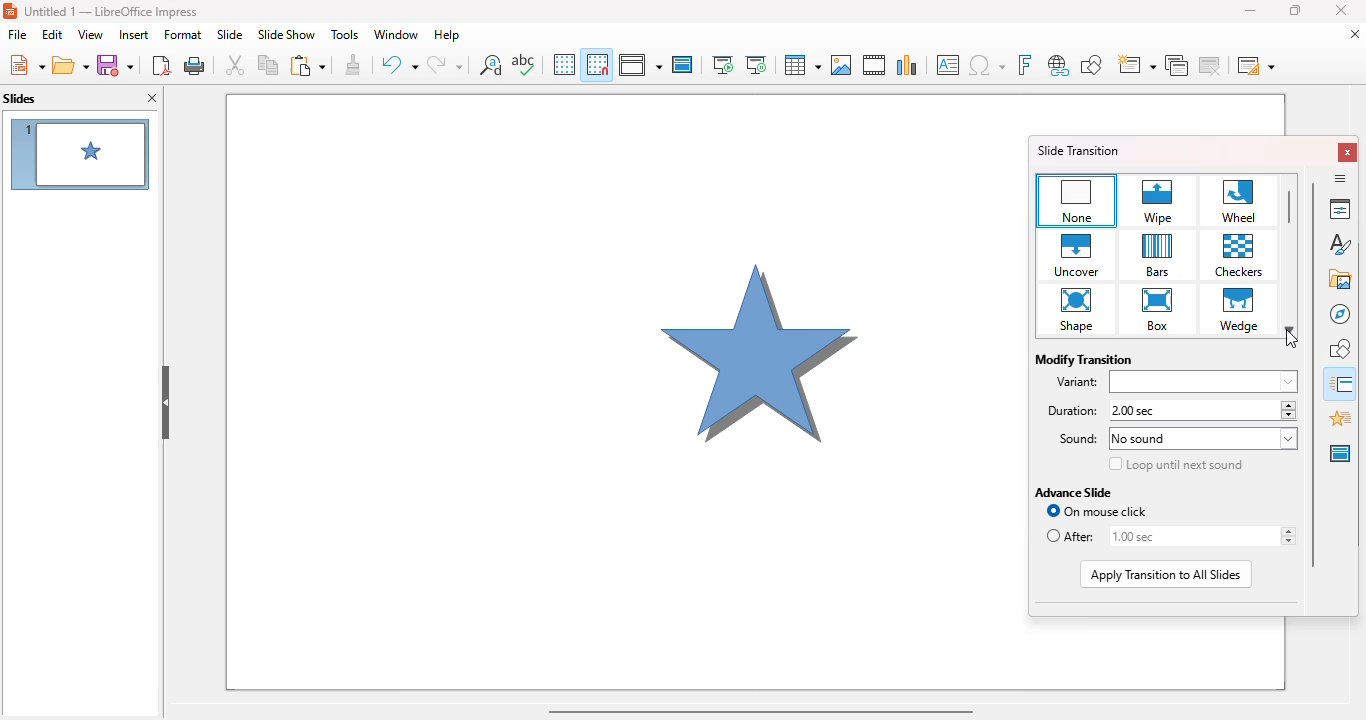 The height and width of the screenshot is (720, 1366). What do you see at coordinates (447, 36) in the screenshot?
I see `help` at bounding box center [447, 36].